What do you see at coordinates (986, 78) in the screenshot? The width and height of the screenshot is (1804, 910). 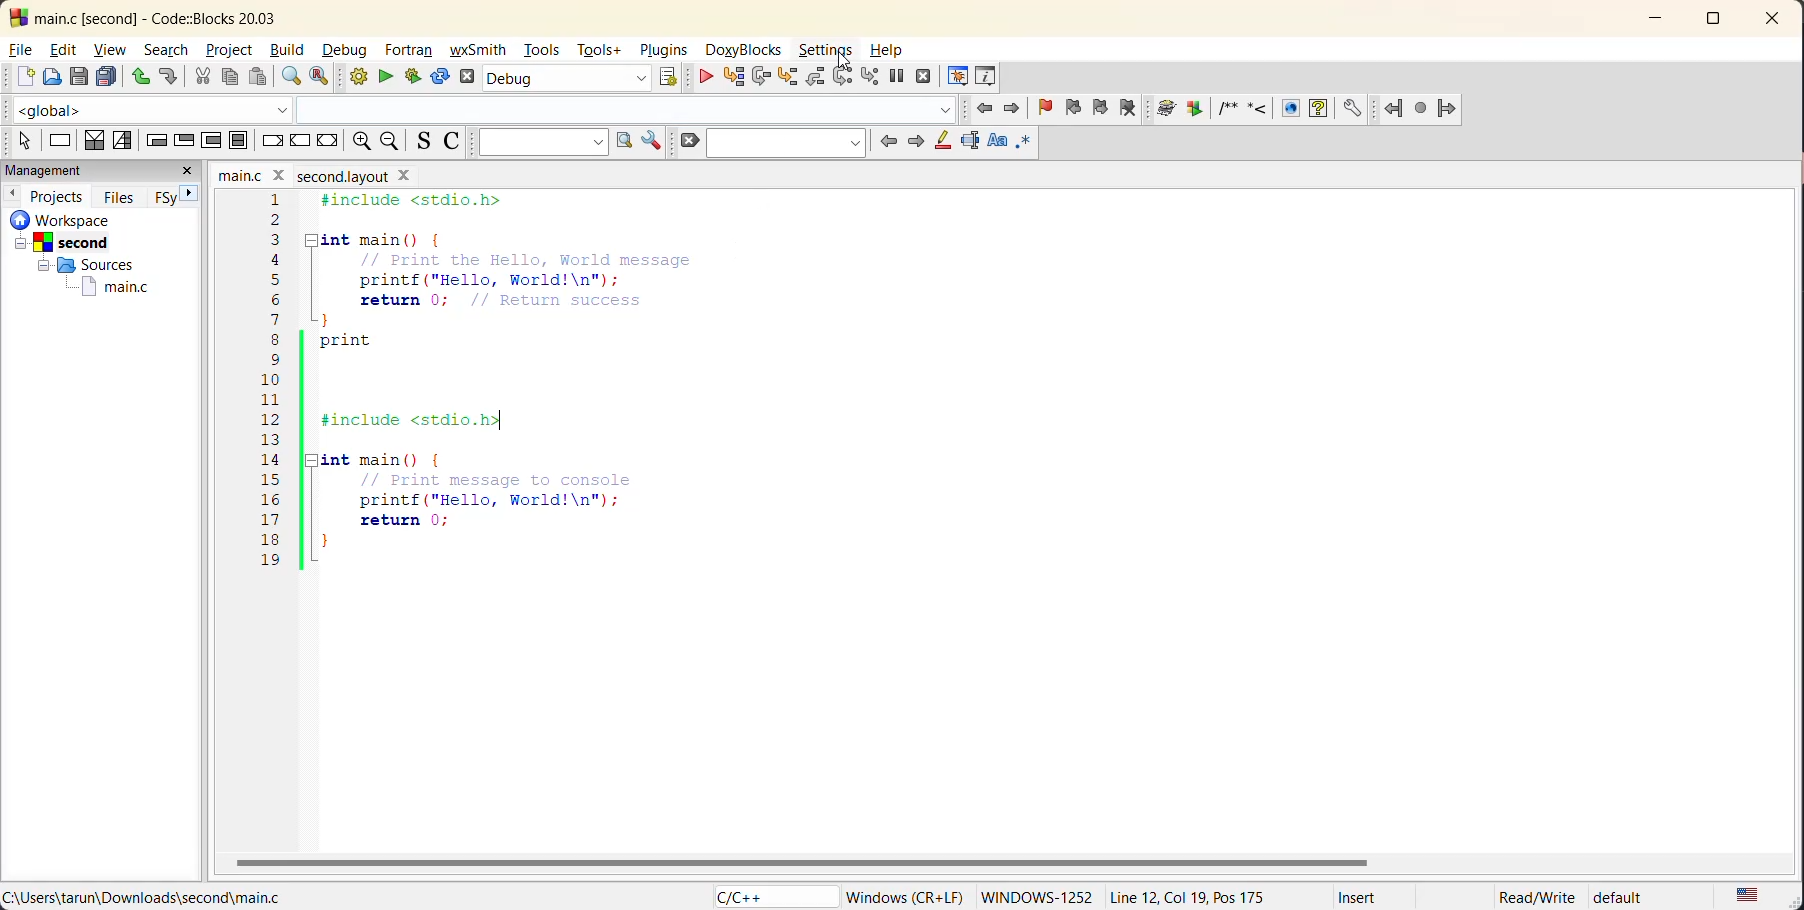 I see `various info` at bounding box center [986, 78].